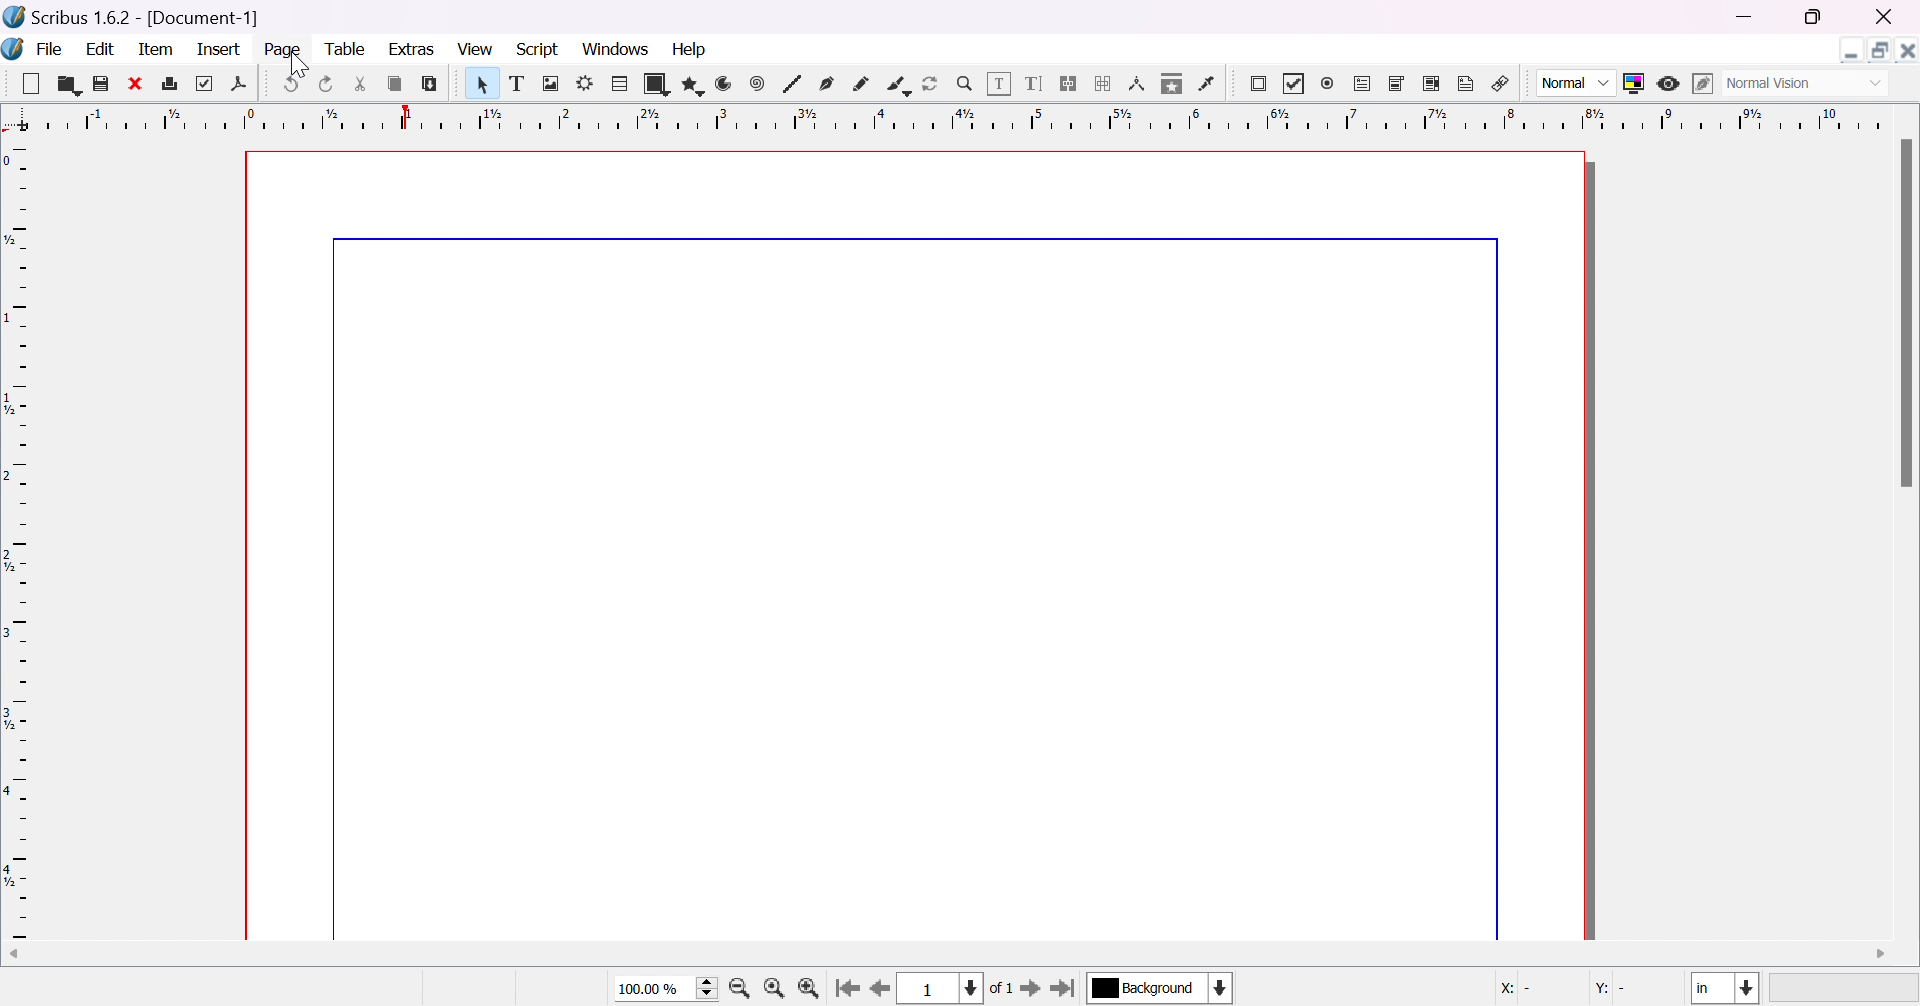  What do you see at coordinates (1470, 85) in the screenshot?
I see `text annotation` at bounding box center [1470, 85].